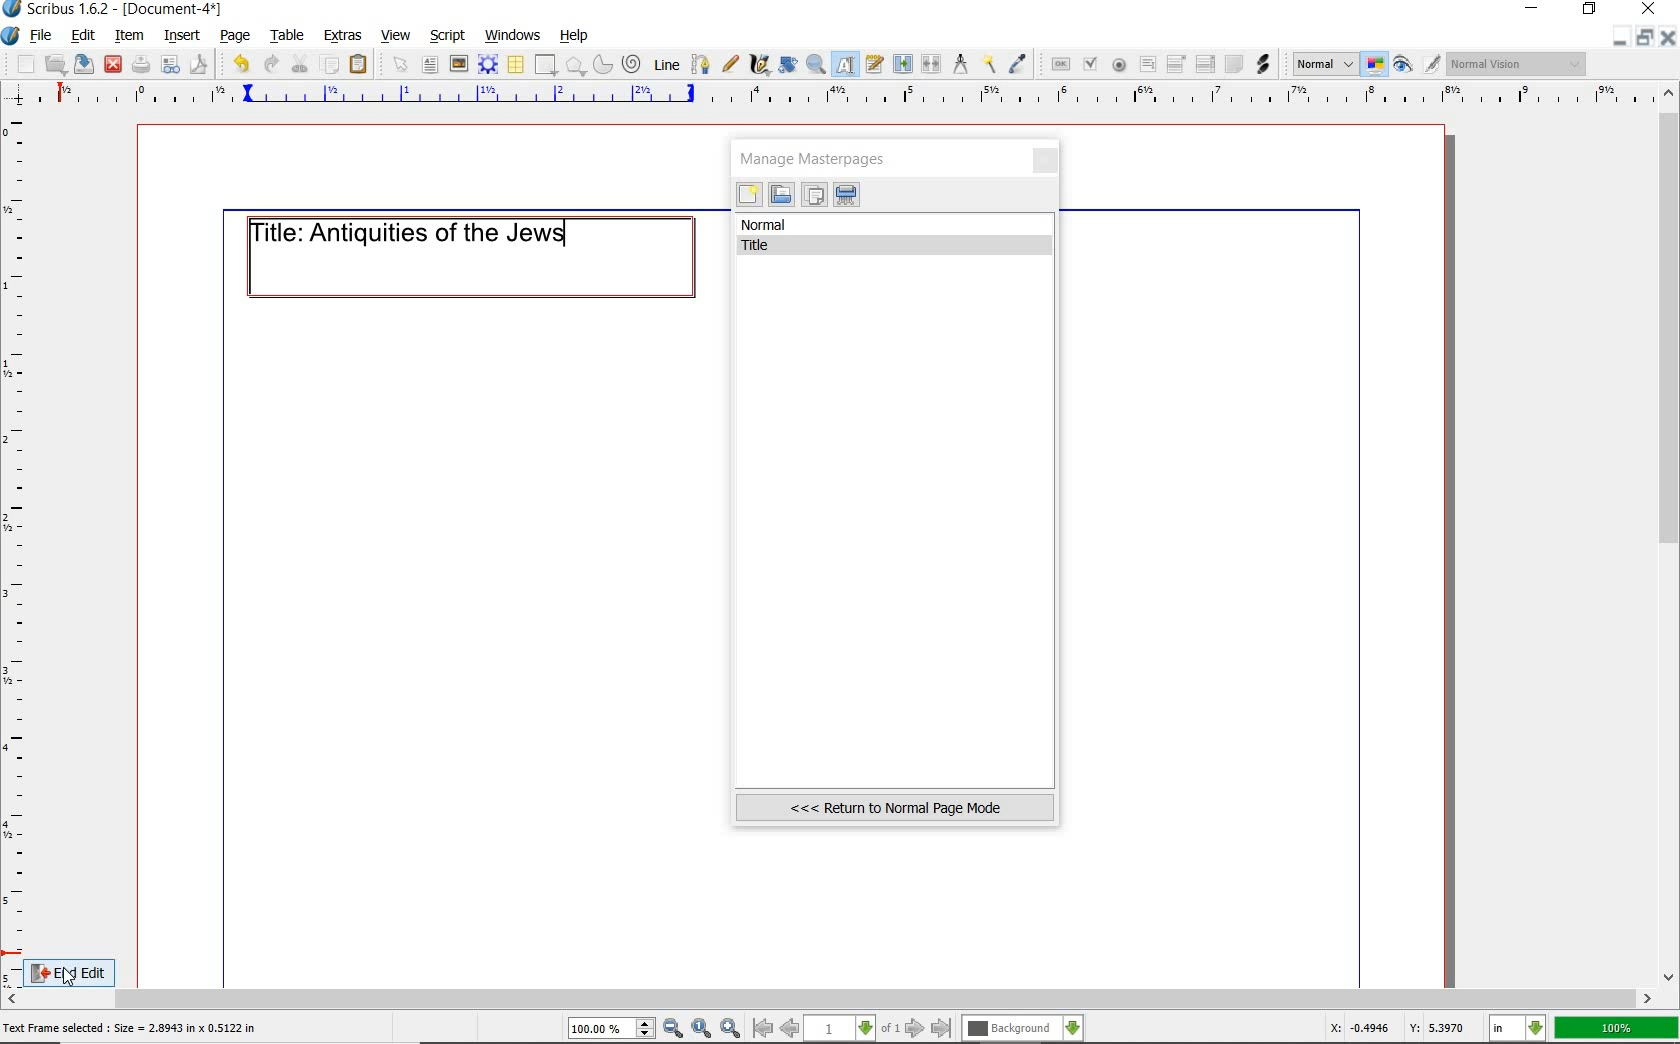  I want to click on table, so click(515, 65).